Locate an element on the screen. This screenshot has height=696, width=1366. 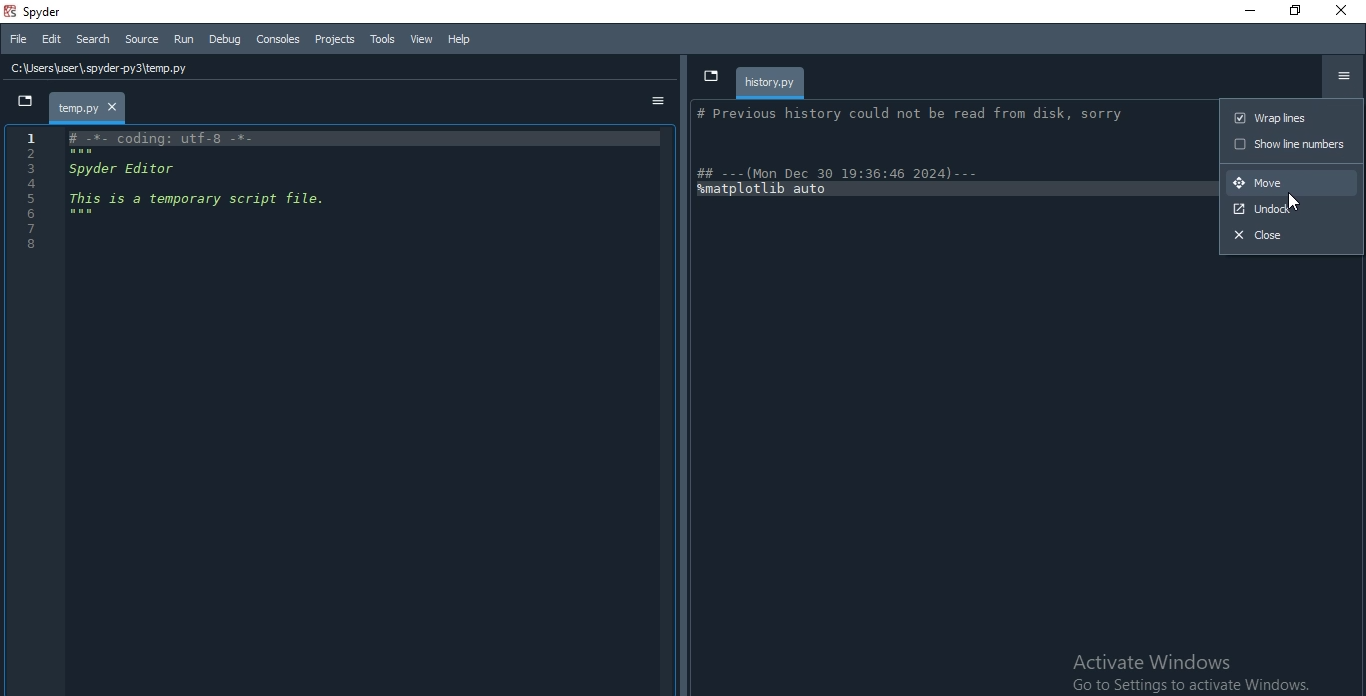
| ## ---(Mon Dec 30 19:36:46 2024) ---
amatplotlib auto is located at coordinates (849, 181).